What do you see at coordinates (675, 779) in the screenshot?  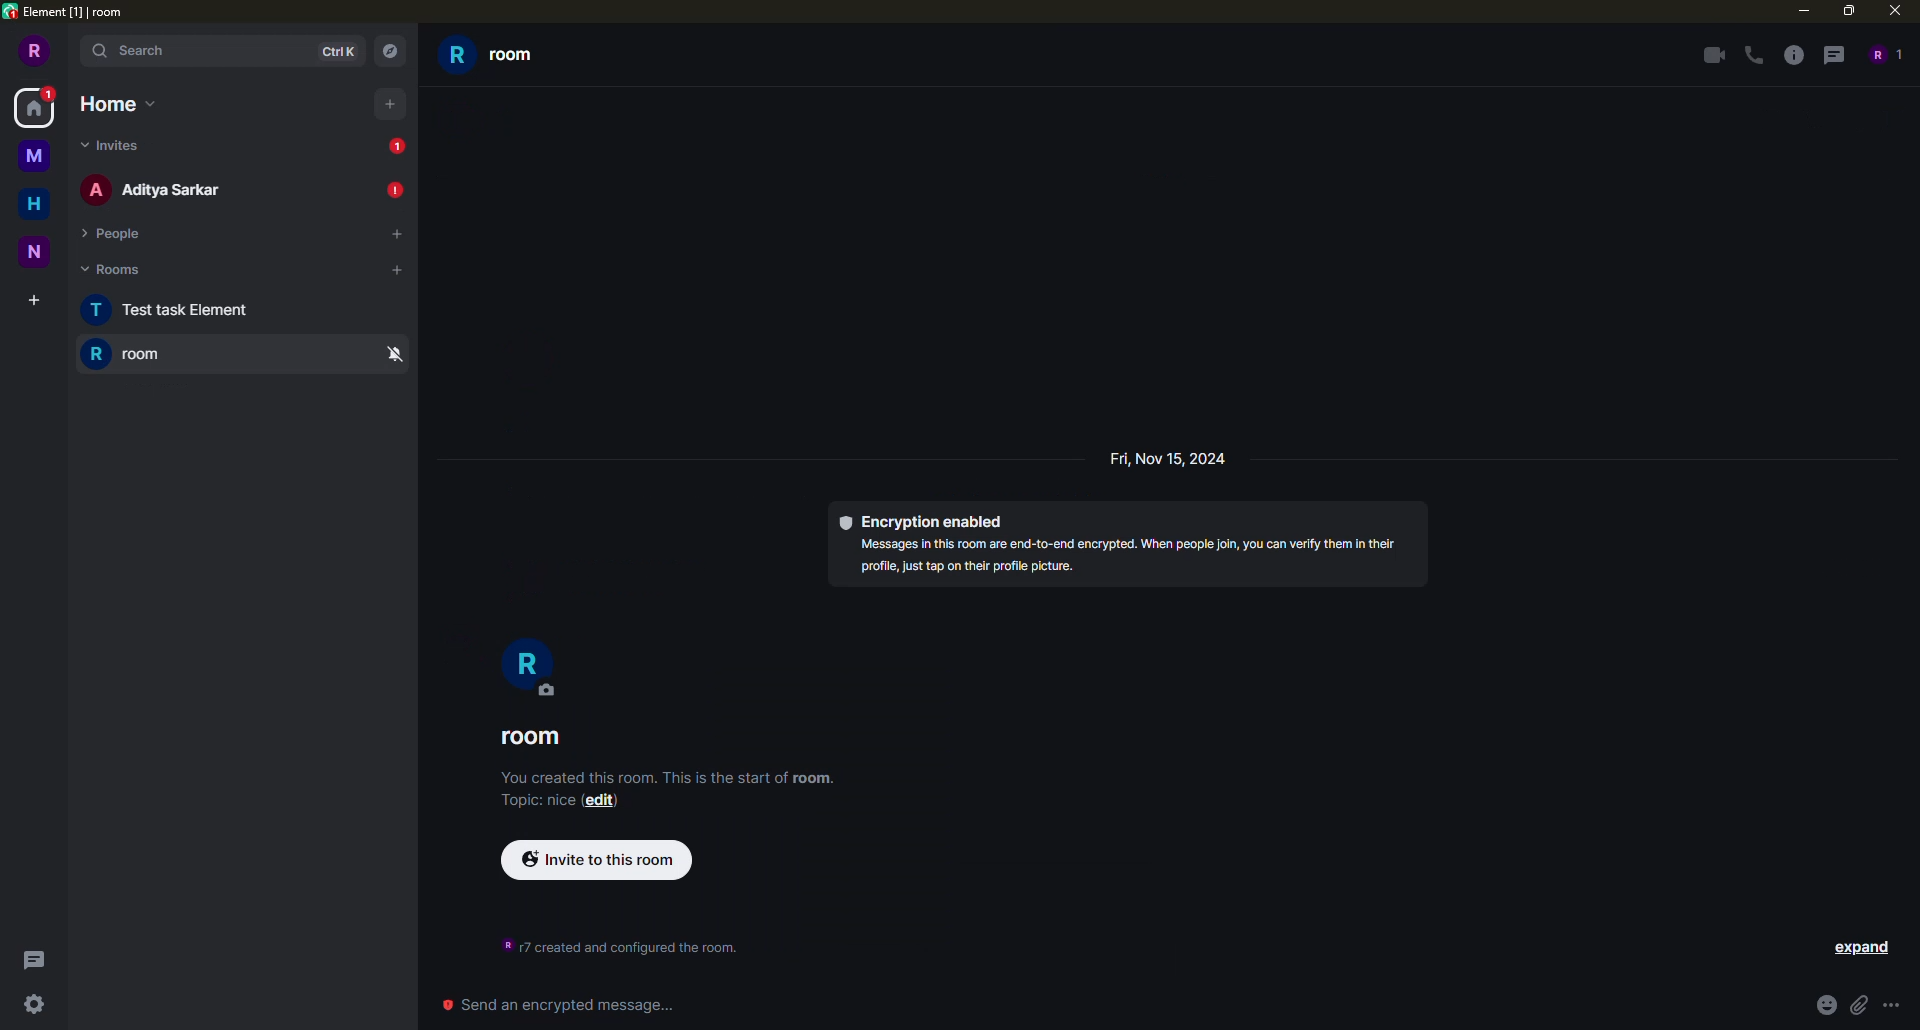 I see `info` at bounding box center [675, 779].